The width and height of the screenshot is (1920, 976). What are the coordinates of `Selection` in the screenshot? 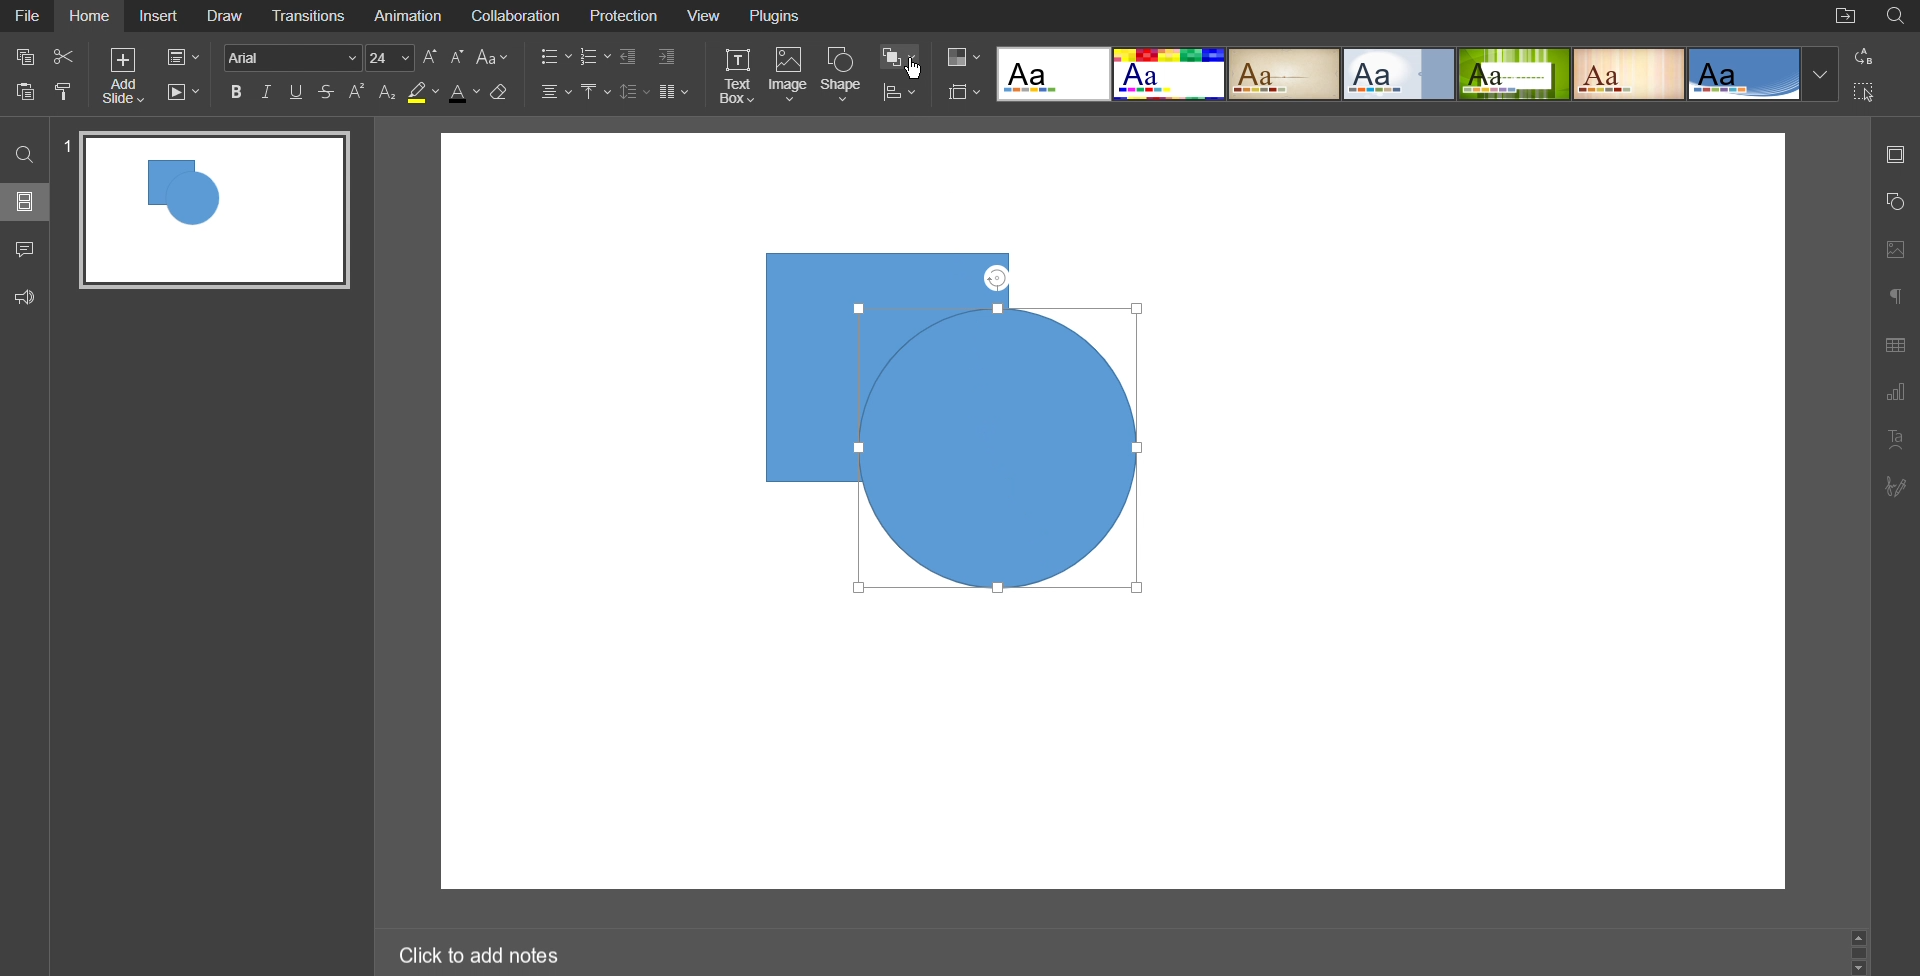 It's located at (1864, 92).